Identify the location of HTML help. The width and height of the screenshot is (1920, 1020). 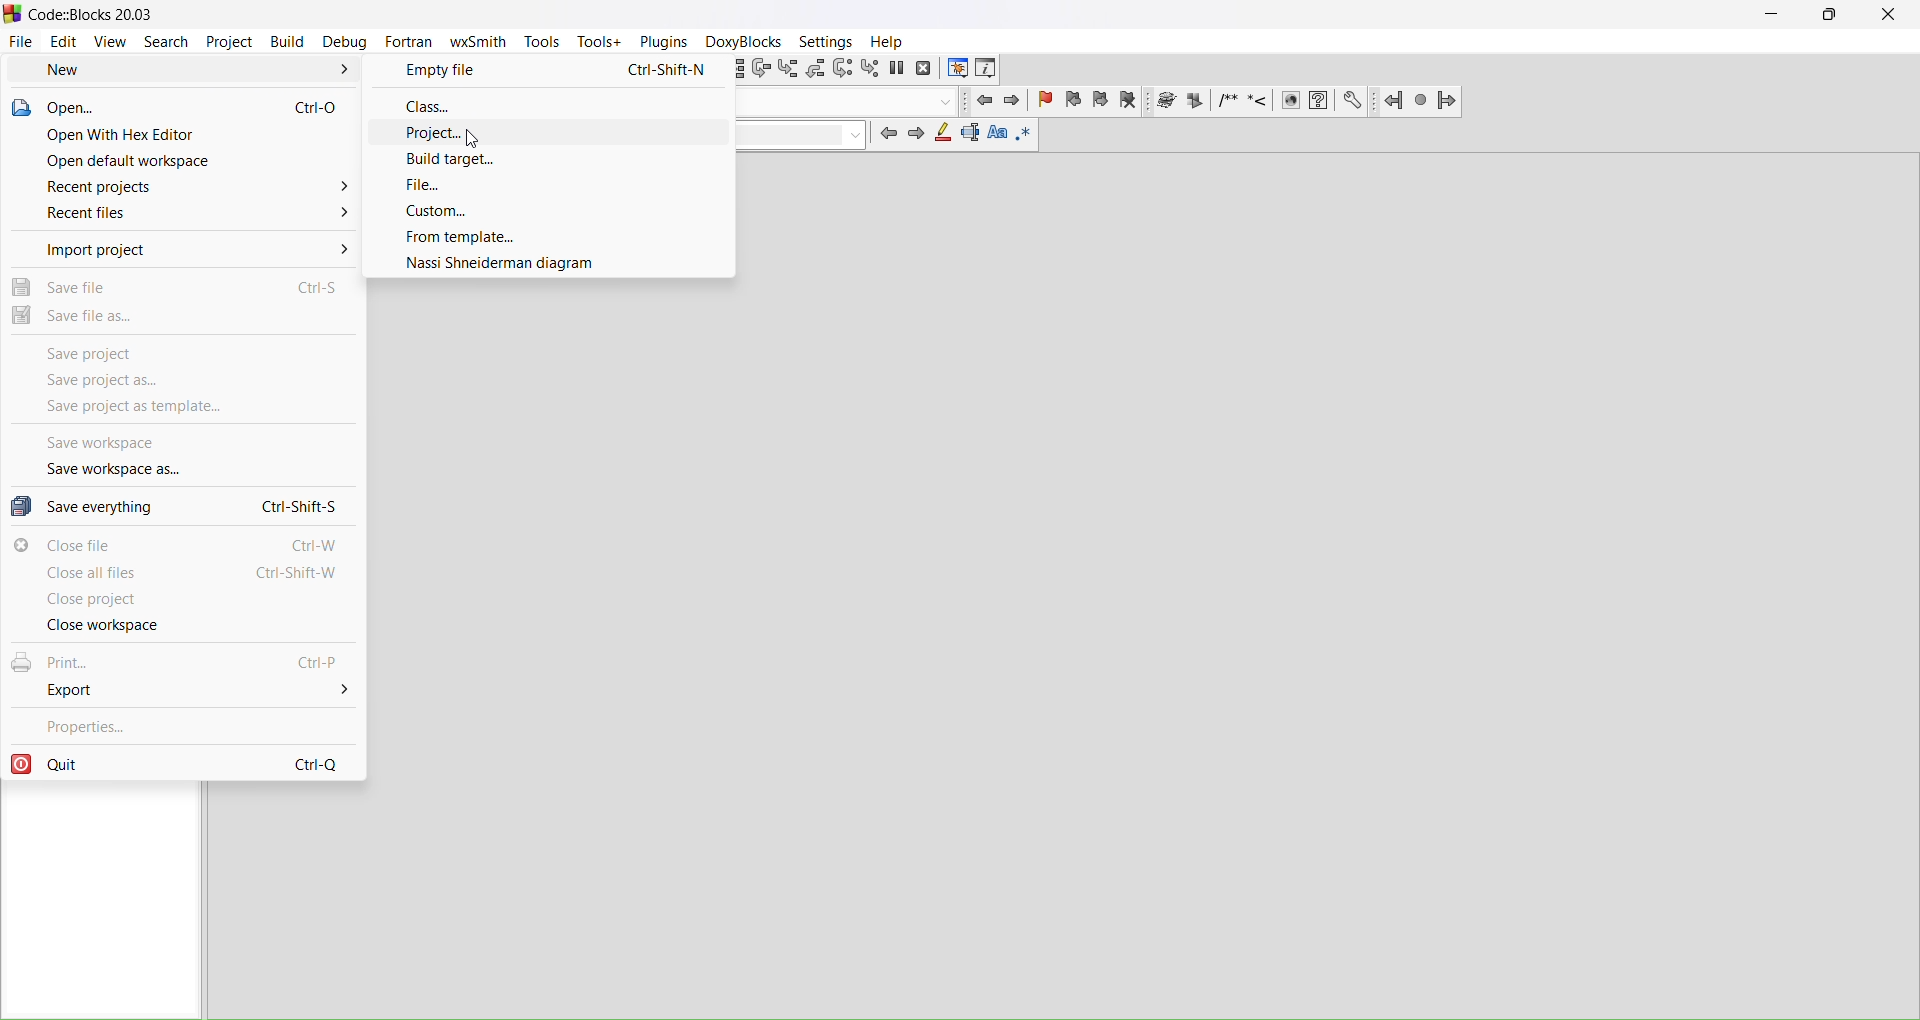
(1319, 101).